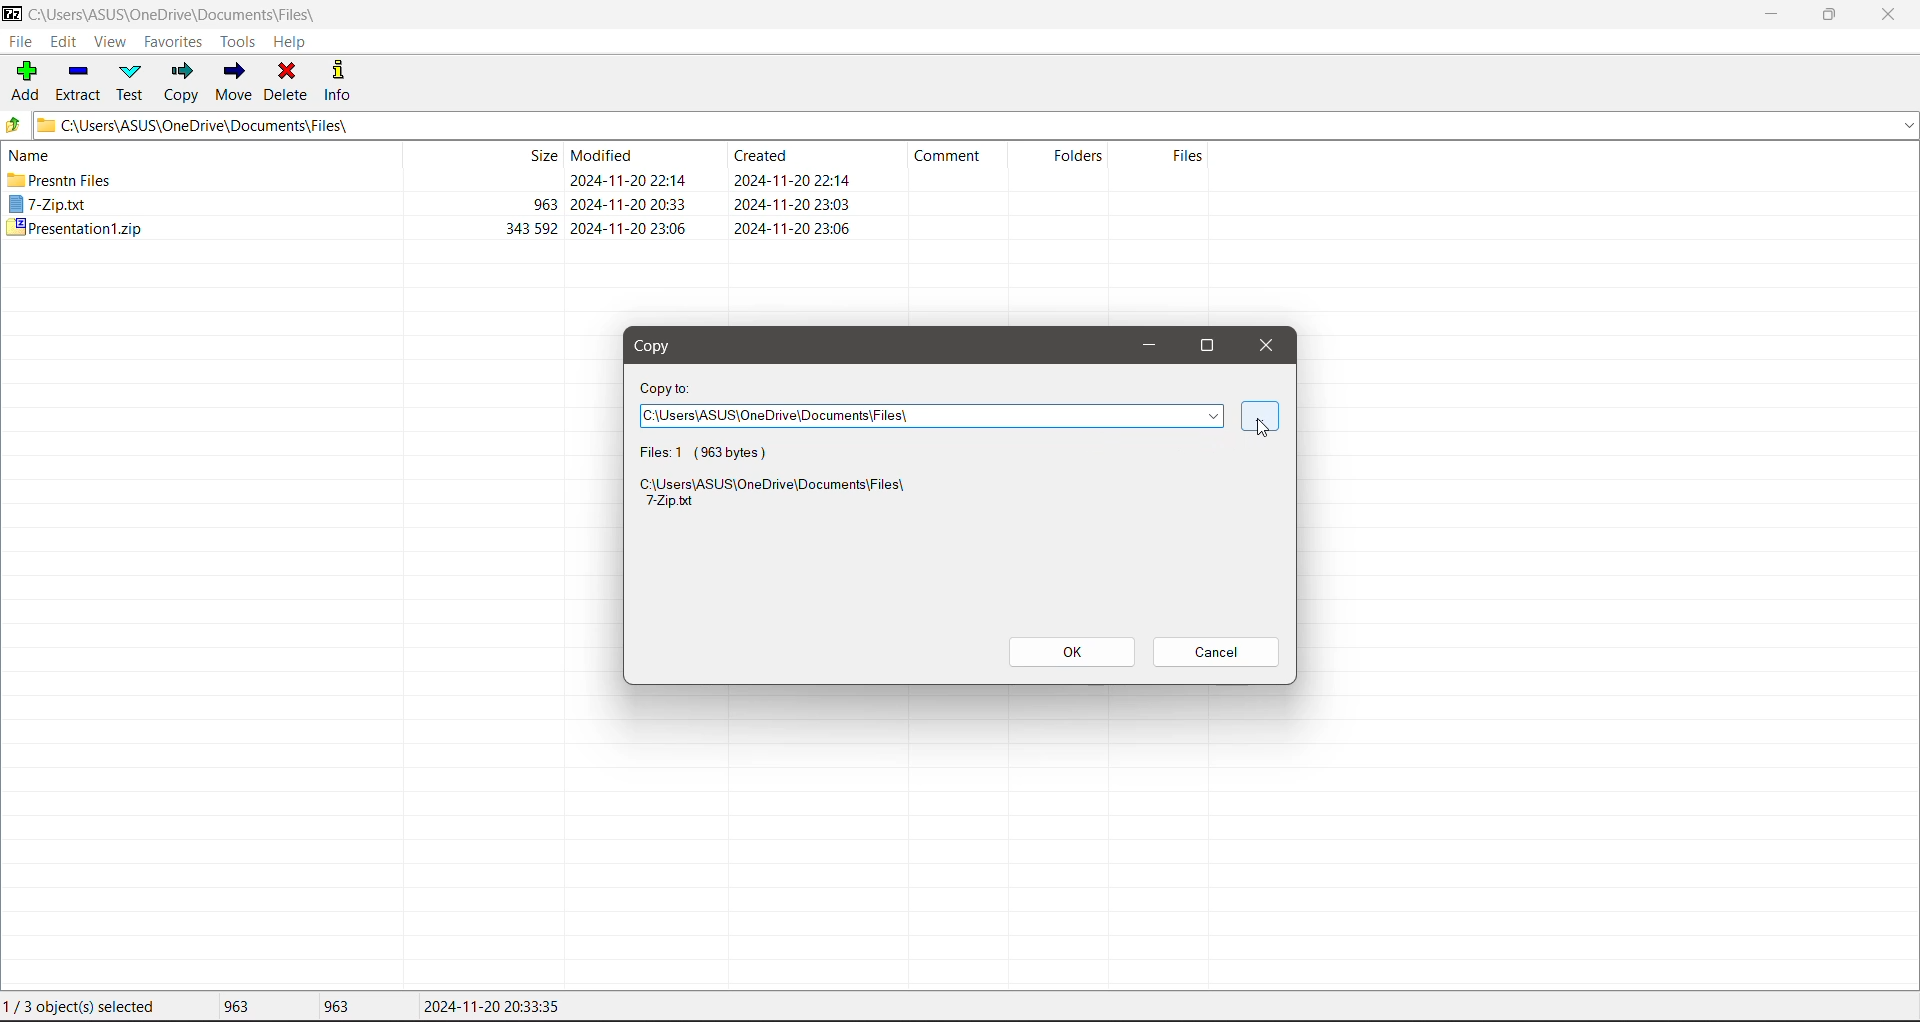  What do you see at coordinates (236, 42) in the screenshot?
I see `Tools` at bounding box center [236, 42].